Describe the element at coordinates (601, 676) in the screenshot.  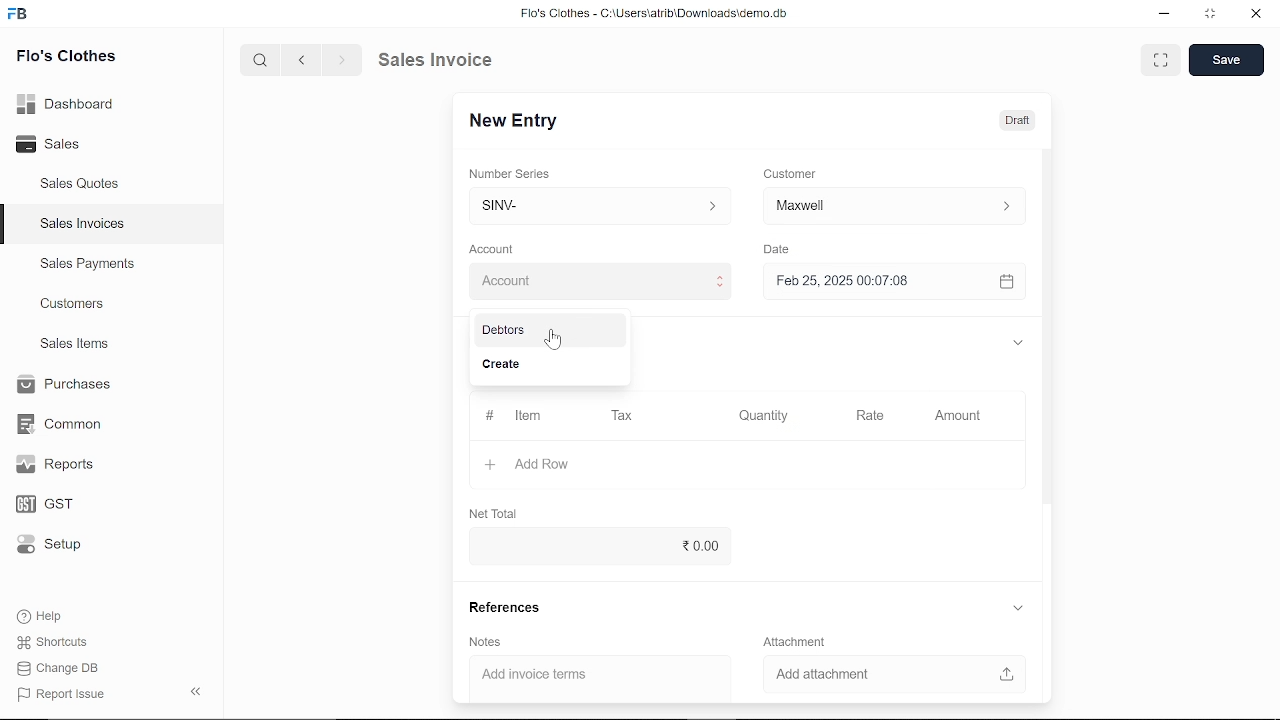
I see `Add invoice terms` at that location.